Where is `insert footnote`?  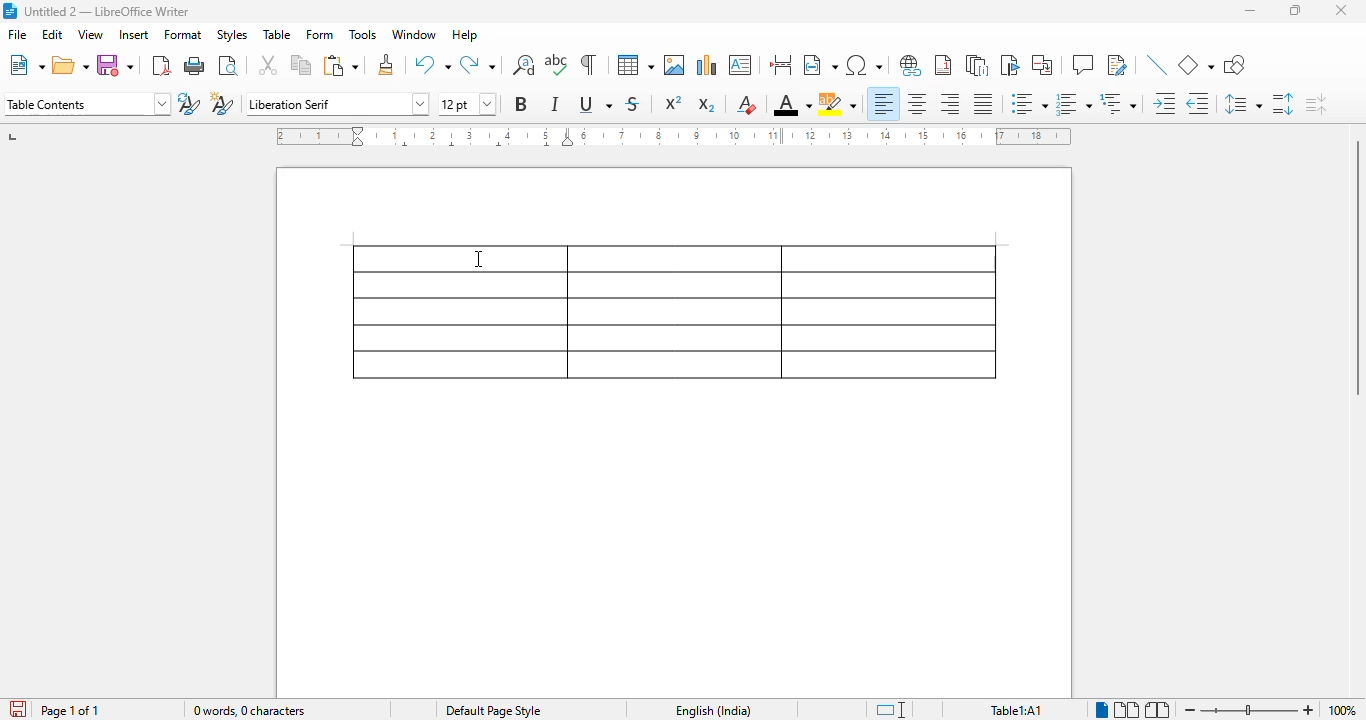 insert footnote is located at coordinates (943, 65).